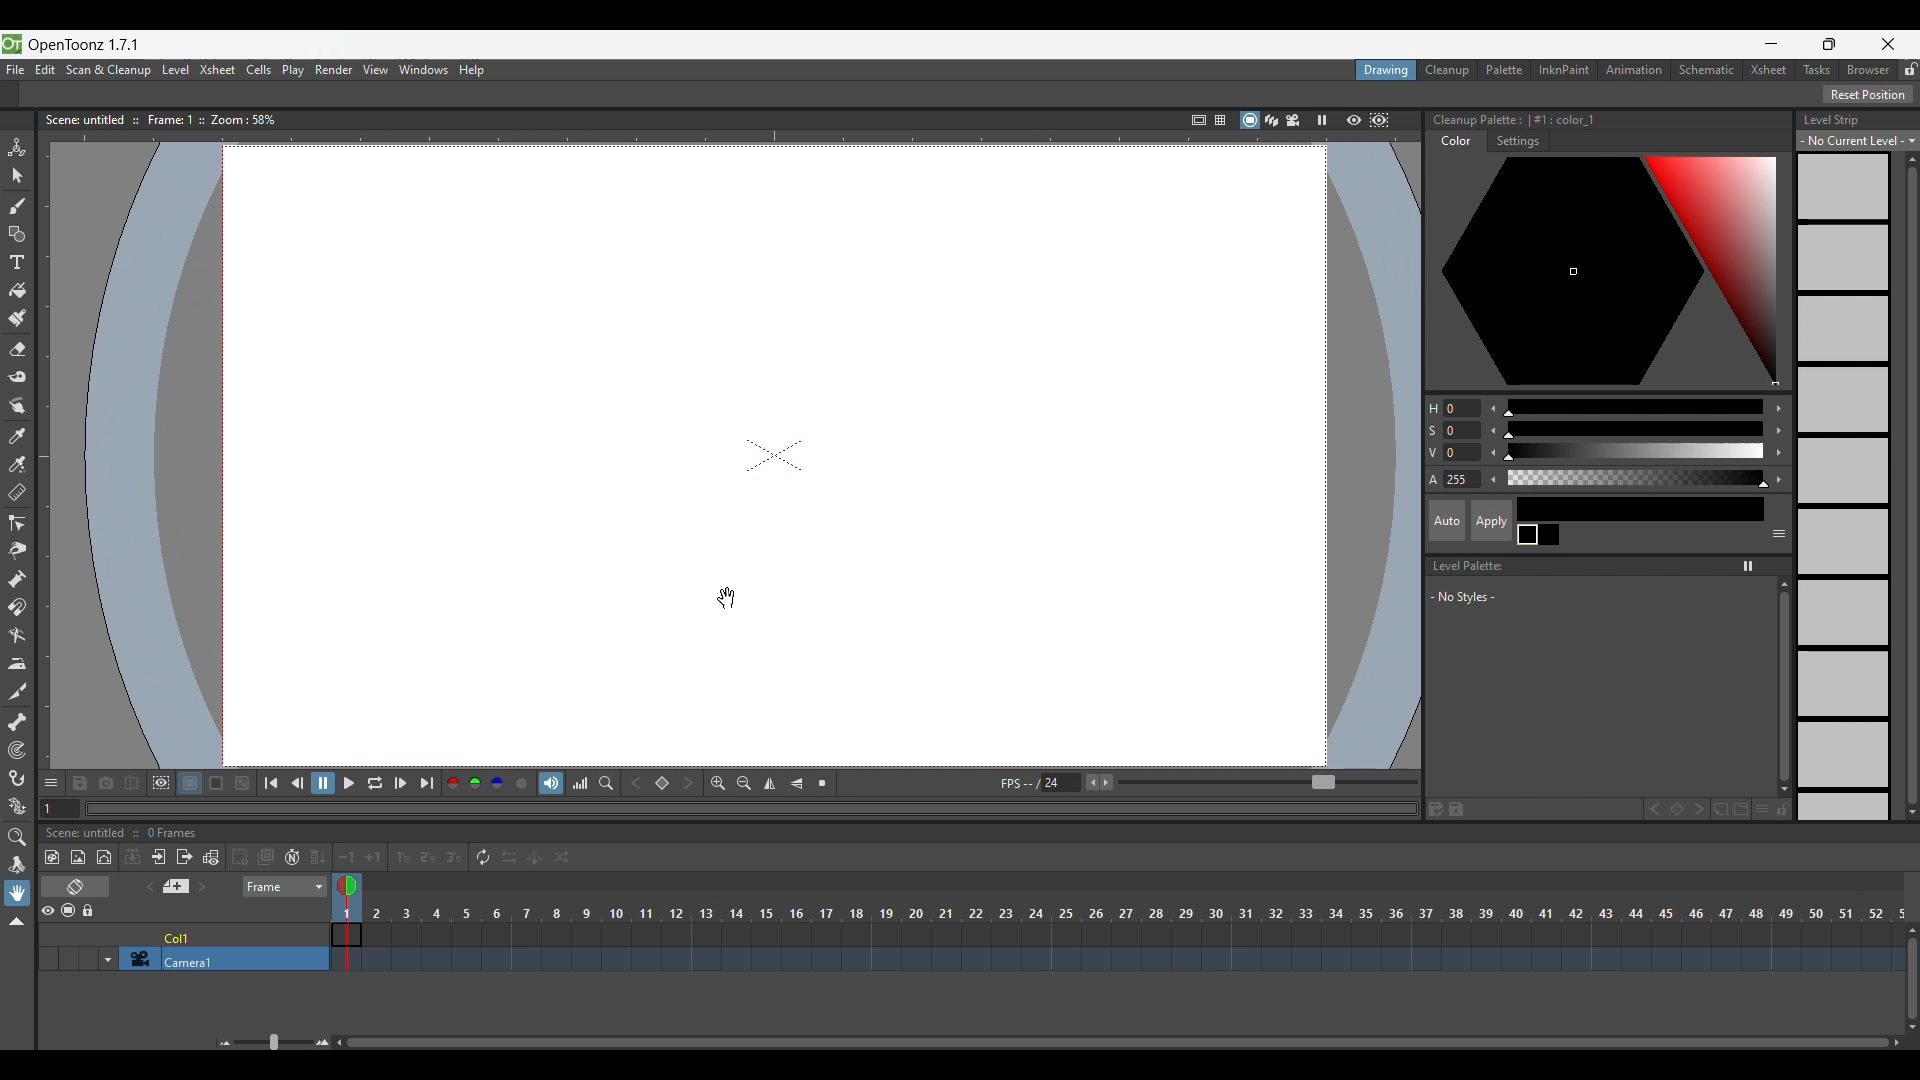 This screenshot has height=1080, width=1920. I want to click on , so click(1771, 43).